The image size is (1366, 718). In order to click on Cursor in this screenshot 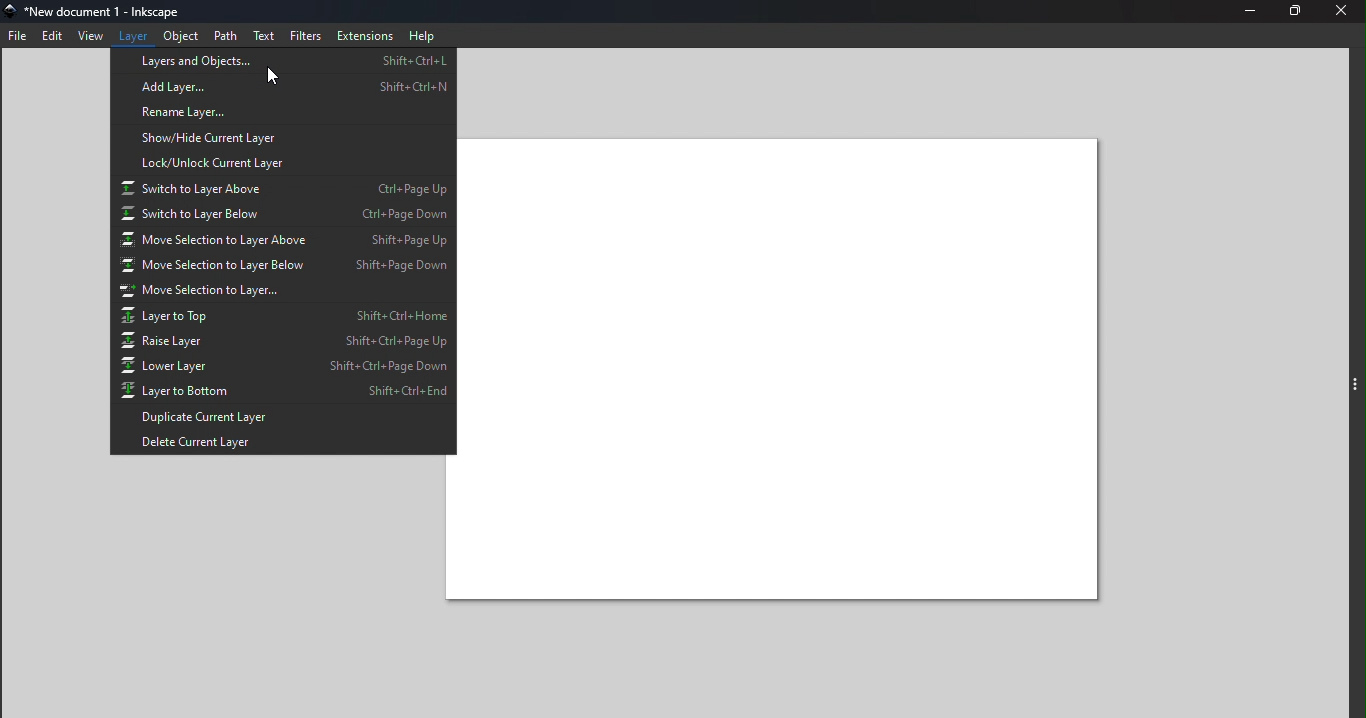, I will do `click(270, 75)`.